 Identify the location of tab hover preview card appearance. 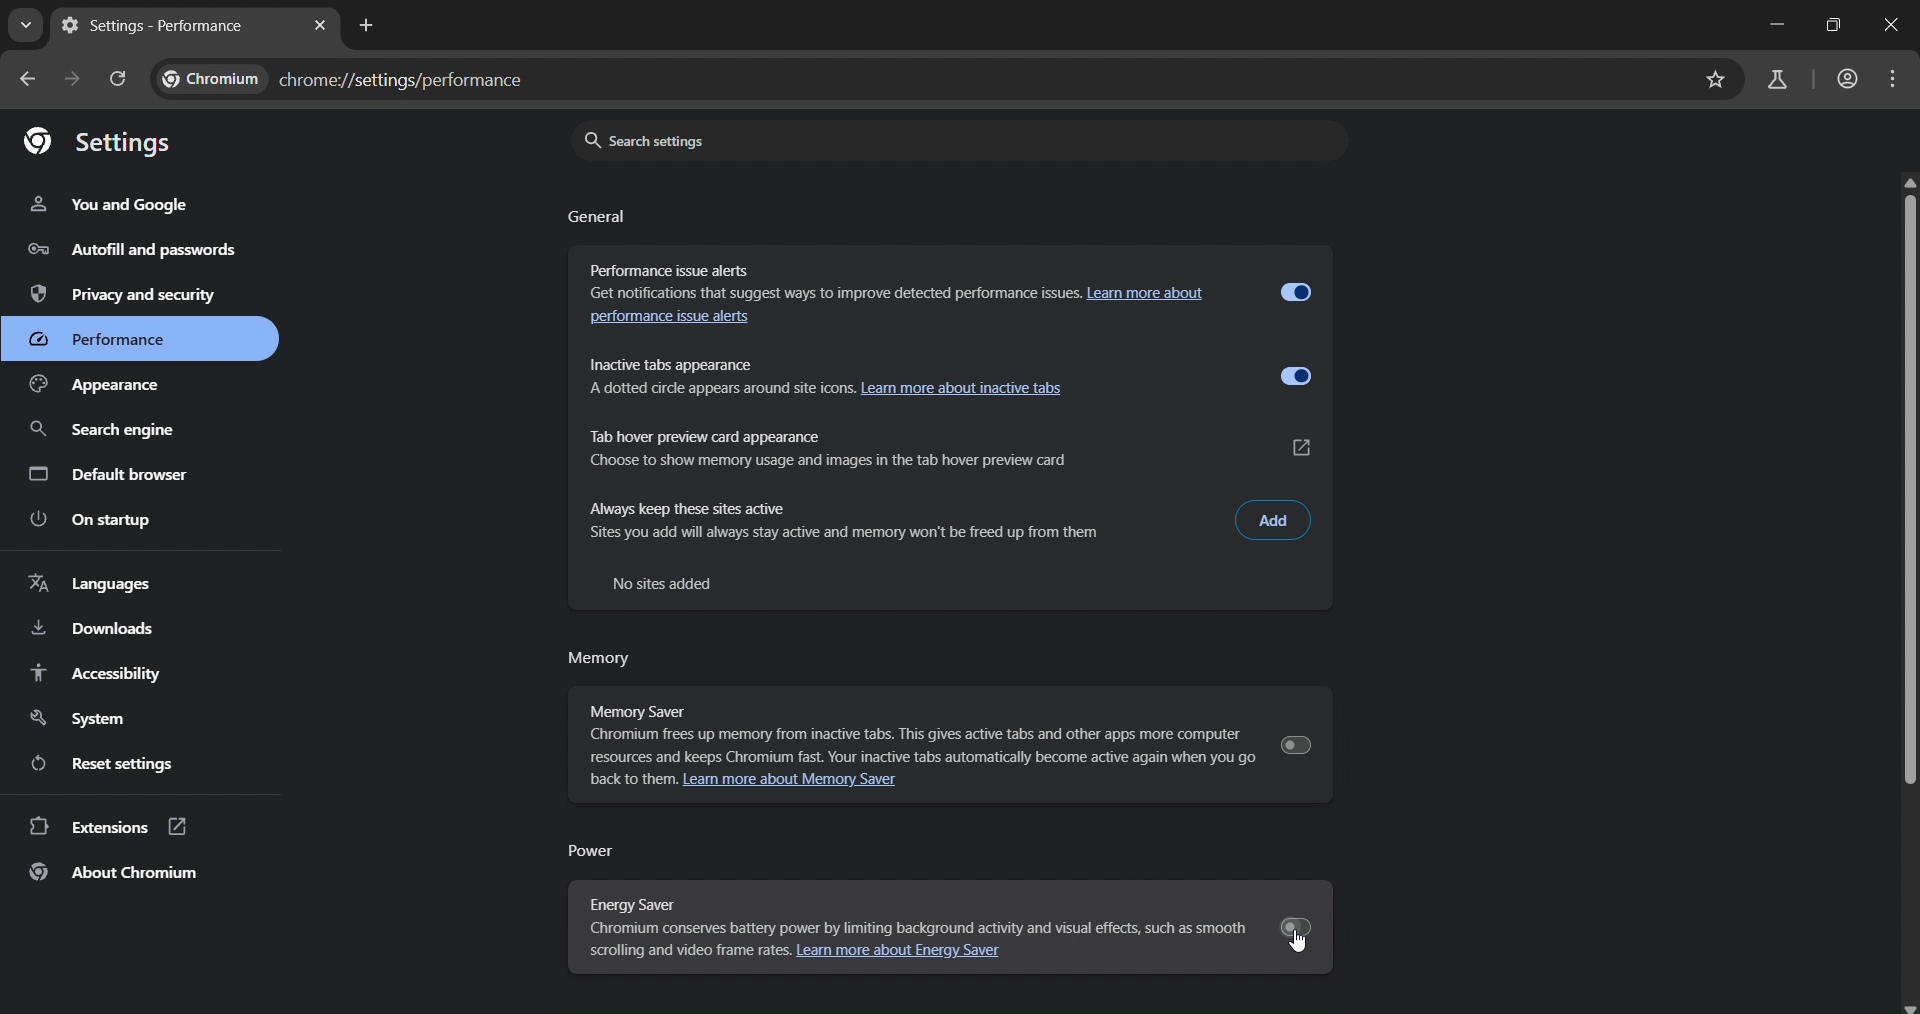
(900, 443).